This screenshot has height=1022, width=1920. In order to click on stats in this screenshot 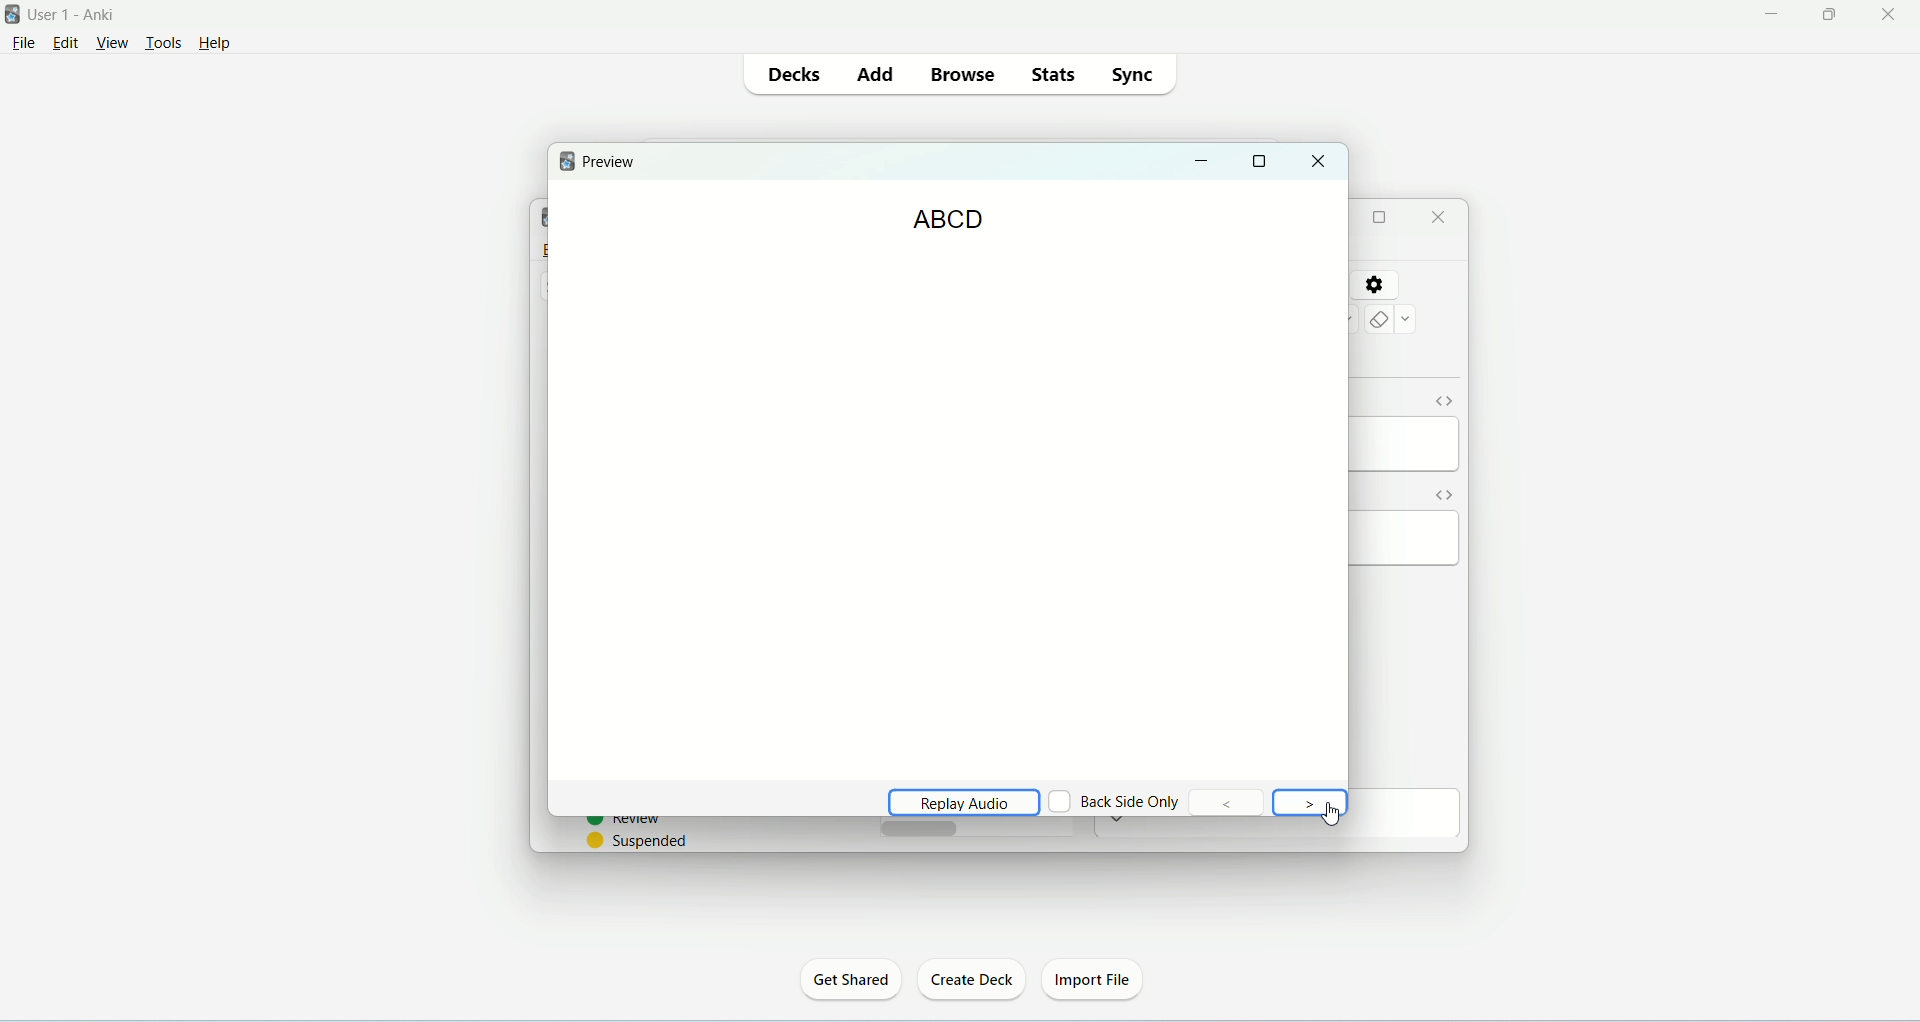, I will do `click(1052, 74)`.